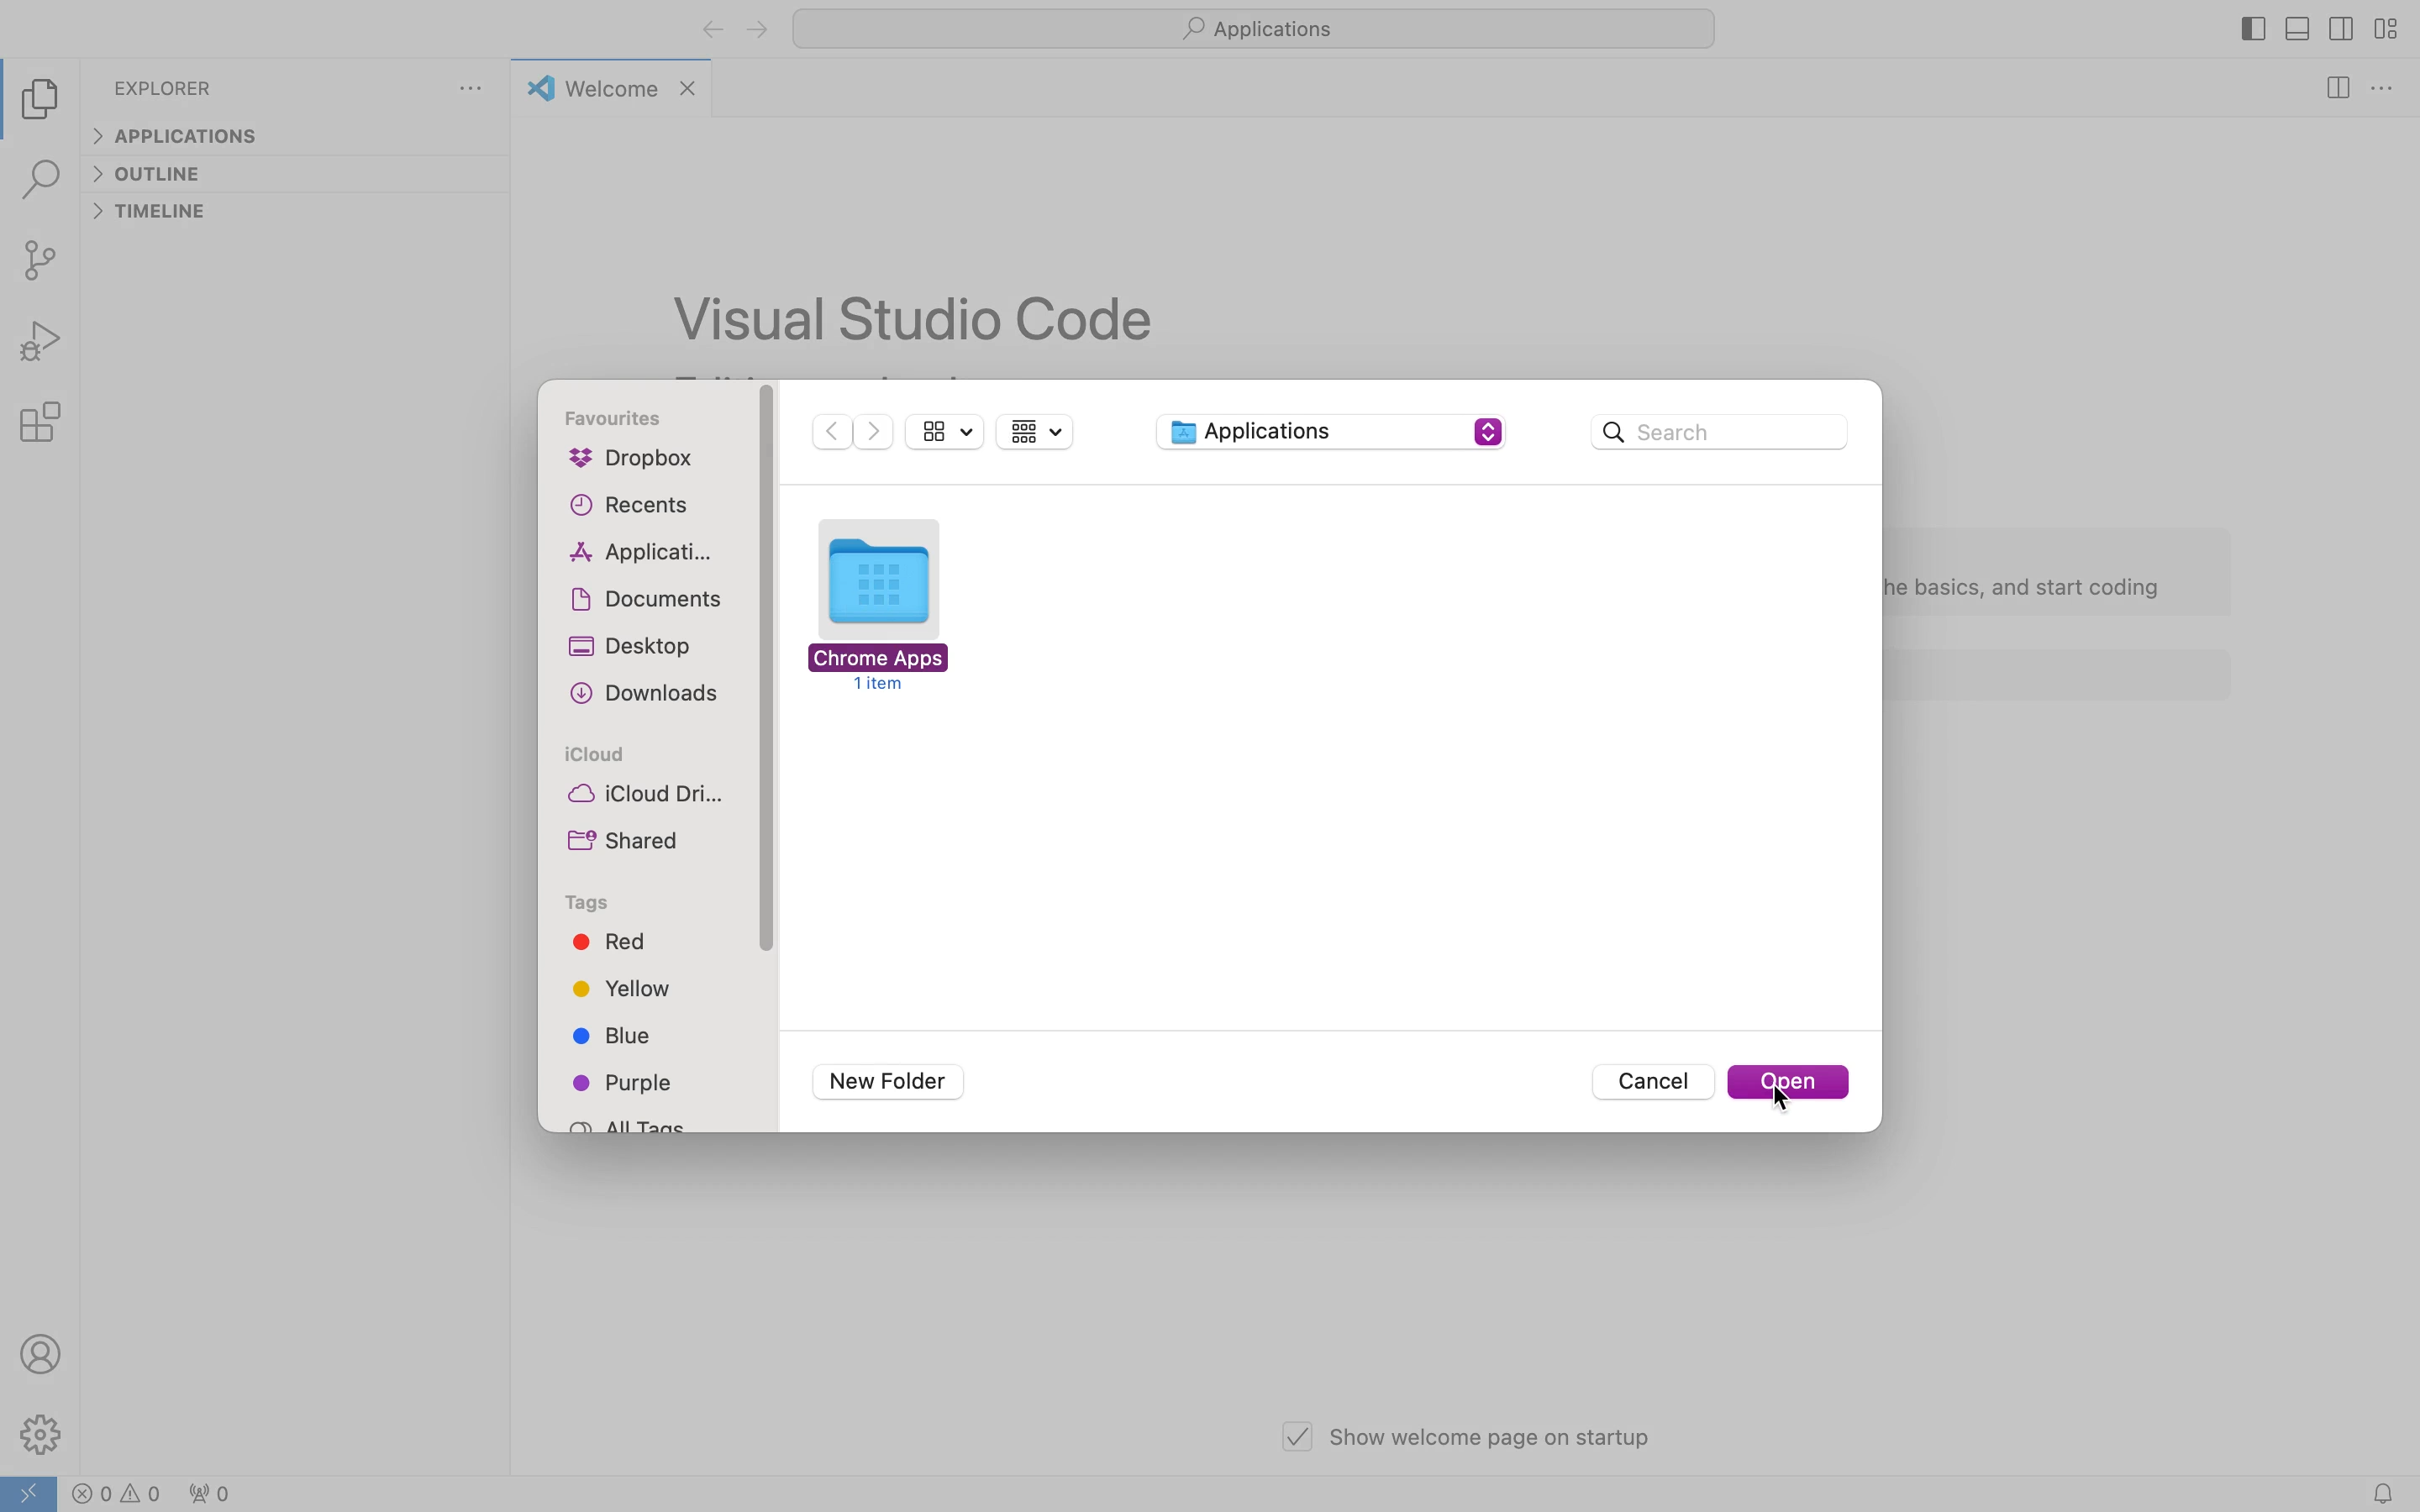  I want to click on blue, so click(616, 1039).